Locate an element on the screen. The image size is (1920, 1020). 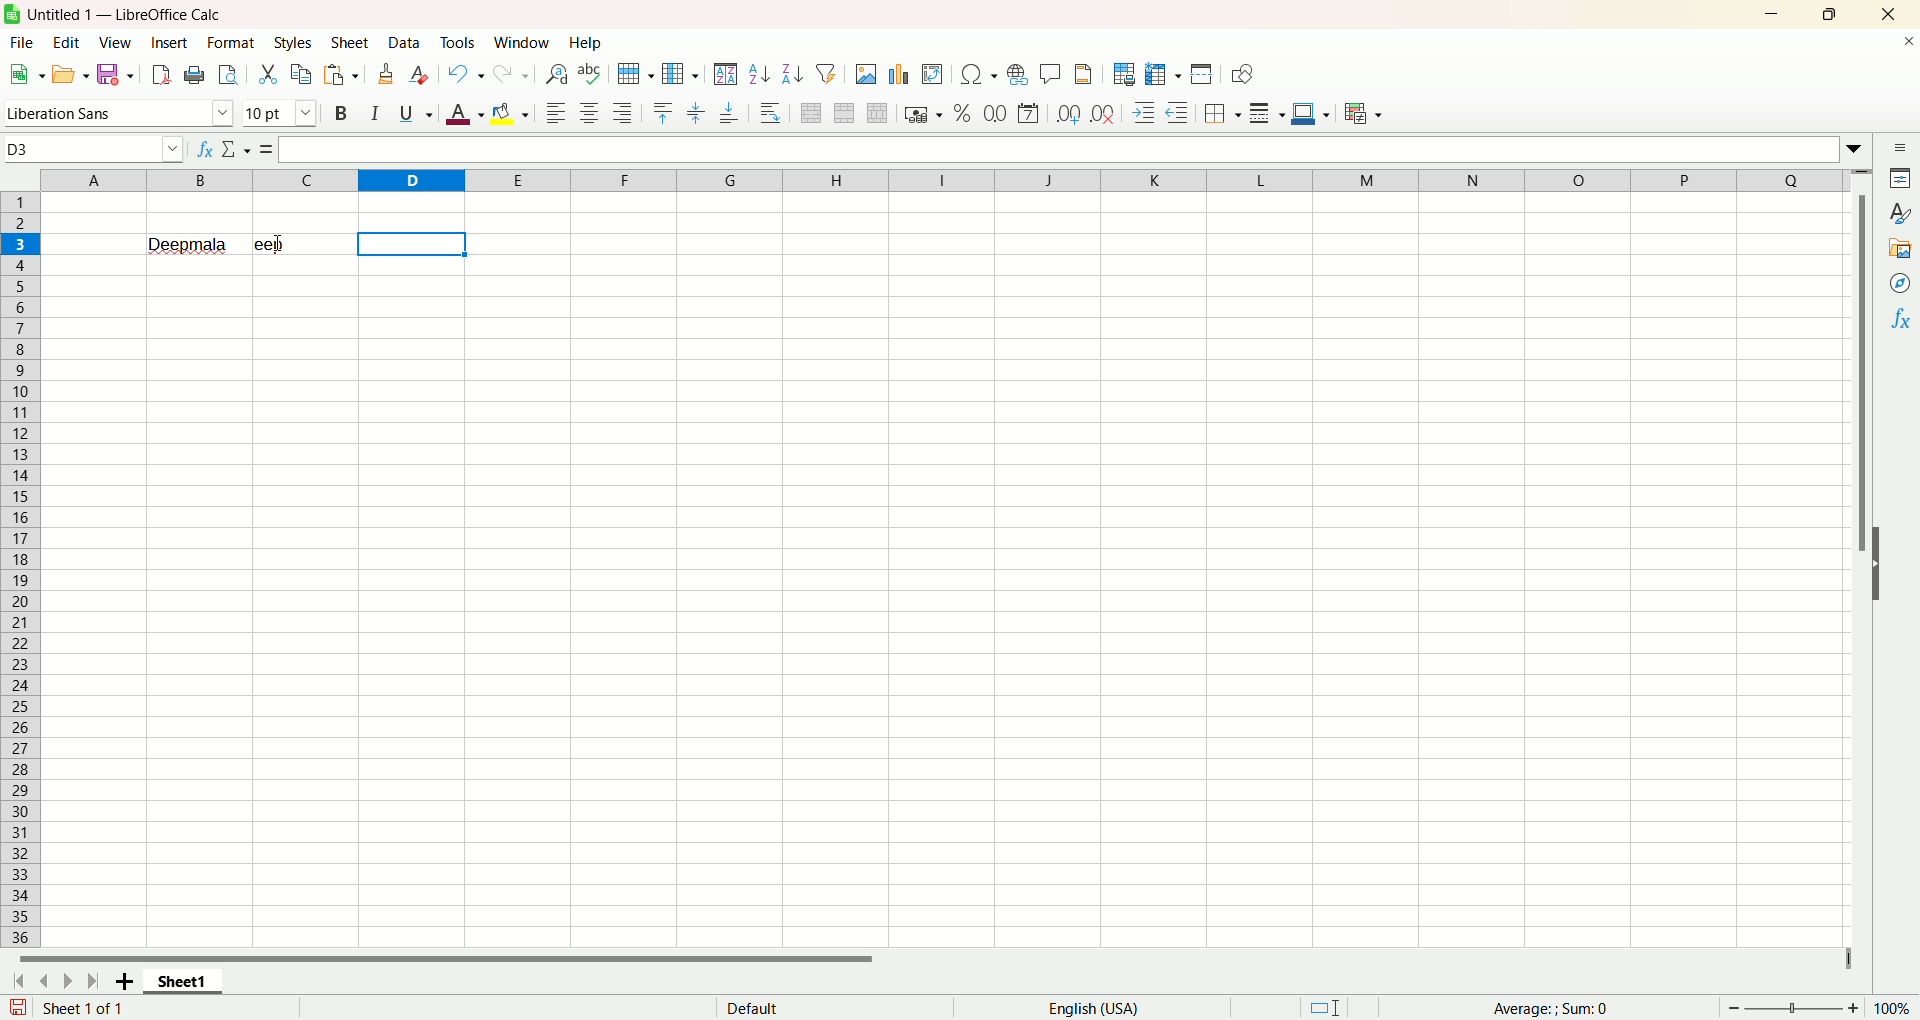
Align center is located at coordinates (590, 114).